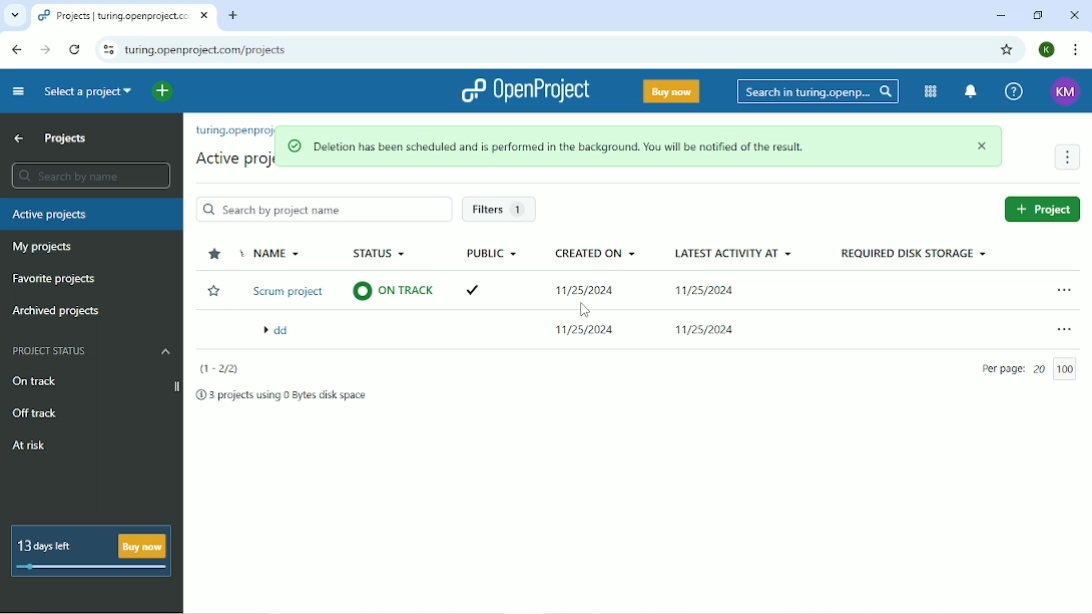 This screenshot has height=614, width=1092. What do you see at coordinates (161, 90) in the screenshot?
I see `Open quick add menu` at bounding box center [161, 90].